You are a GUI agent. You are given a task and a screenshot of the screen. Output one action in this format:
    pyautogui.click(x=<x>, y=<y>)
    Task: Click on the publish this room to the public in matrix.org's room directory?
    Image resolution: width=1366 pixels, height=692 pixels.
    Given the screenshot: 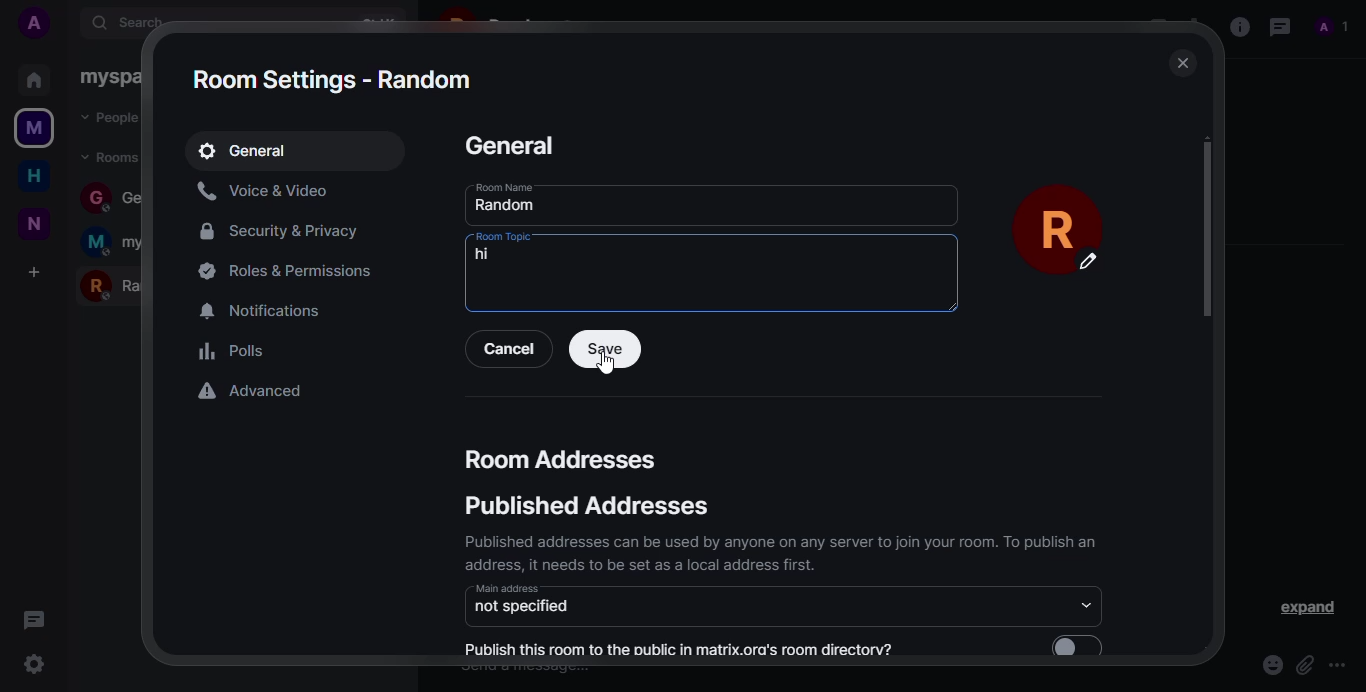 What is the action you would take?
    pyautogui.click(x=679, y=650)
    